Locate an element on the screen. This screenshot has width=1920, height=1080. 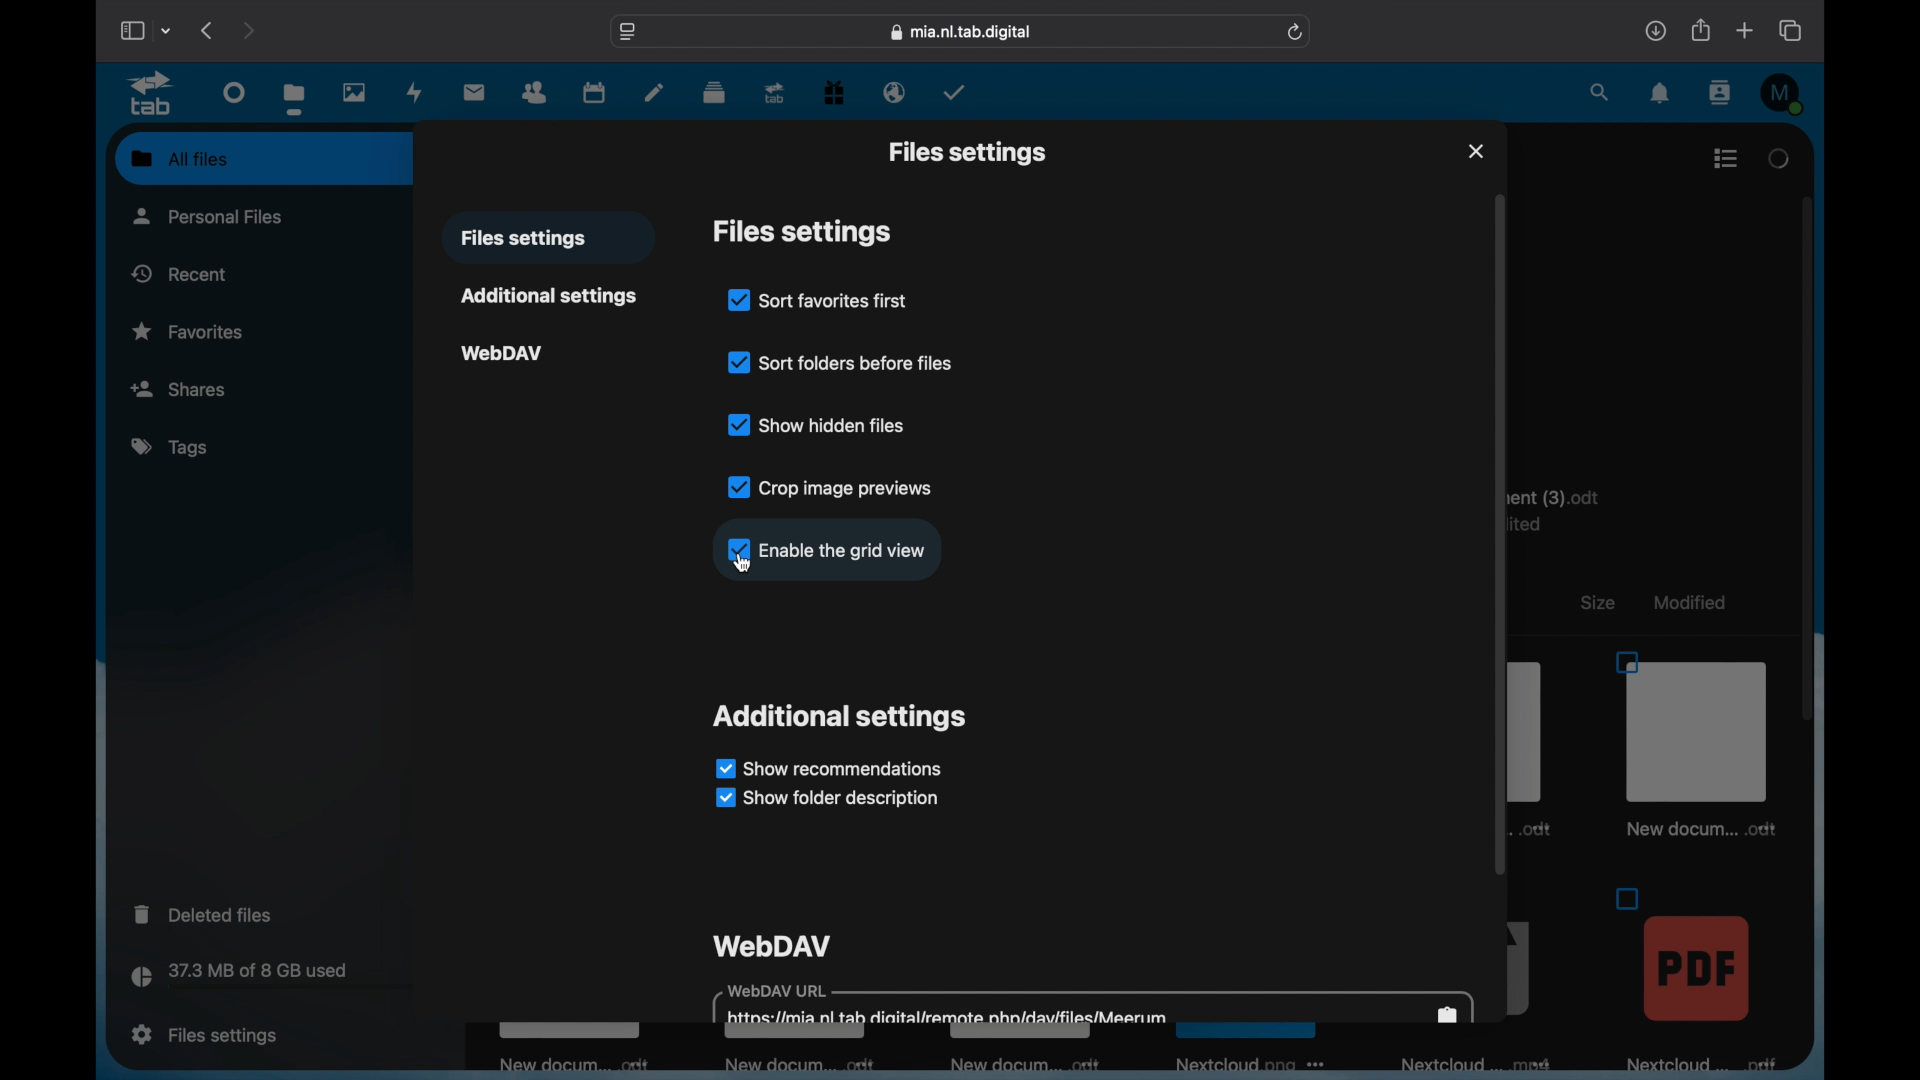
files settings is located at coordinates (204, 1035).